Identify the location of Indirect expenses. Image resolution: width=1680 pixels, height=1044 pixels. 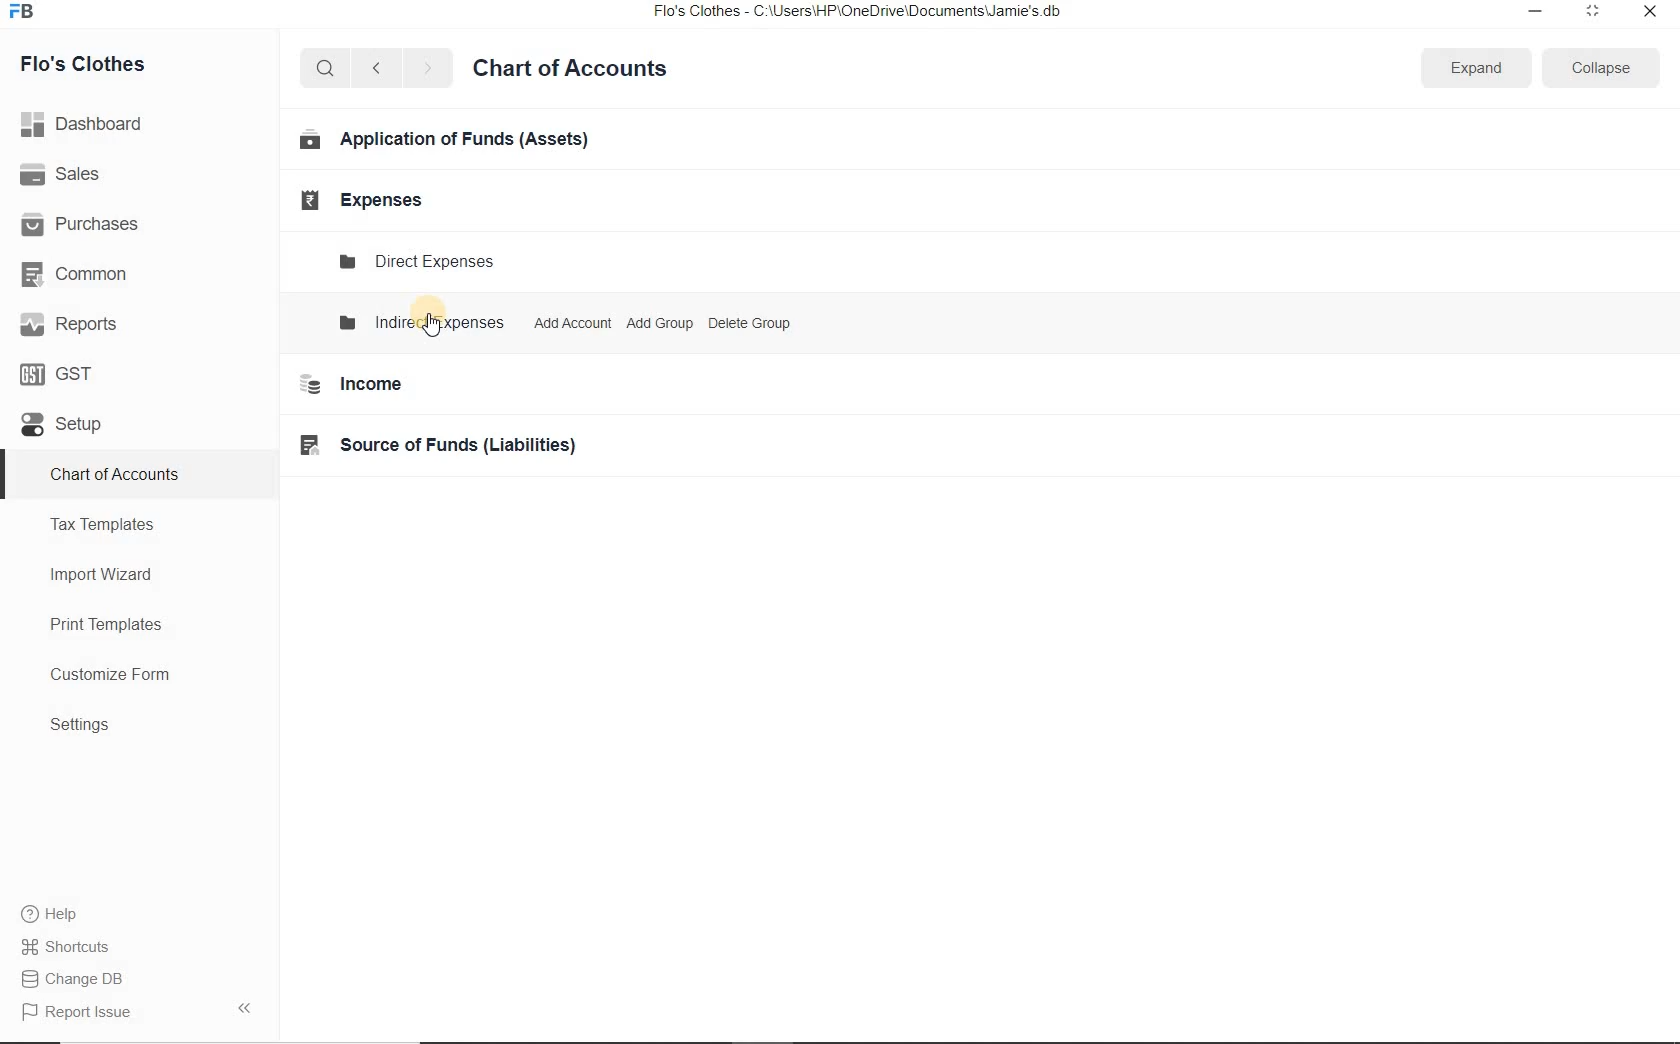
(424, 322).